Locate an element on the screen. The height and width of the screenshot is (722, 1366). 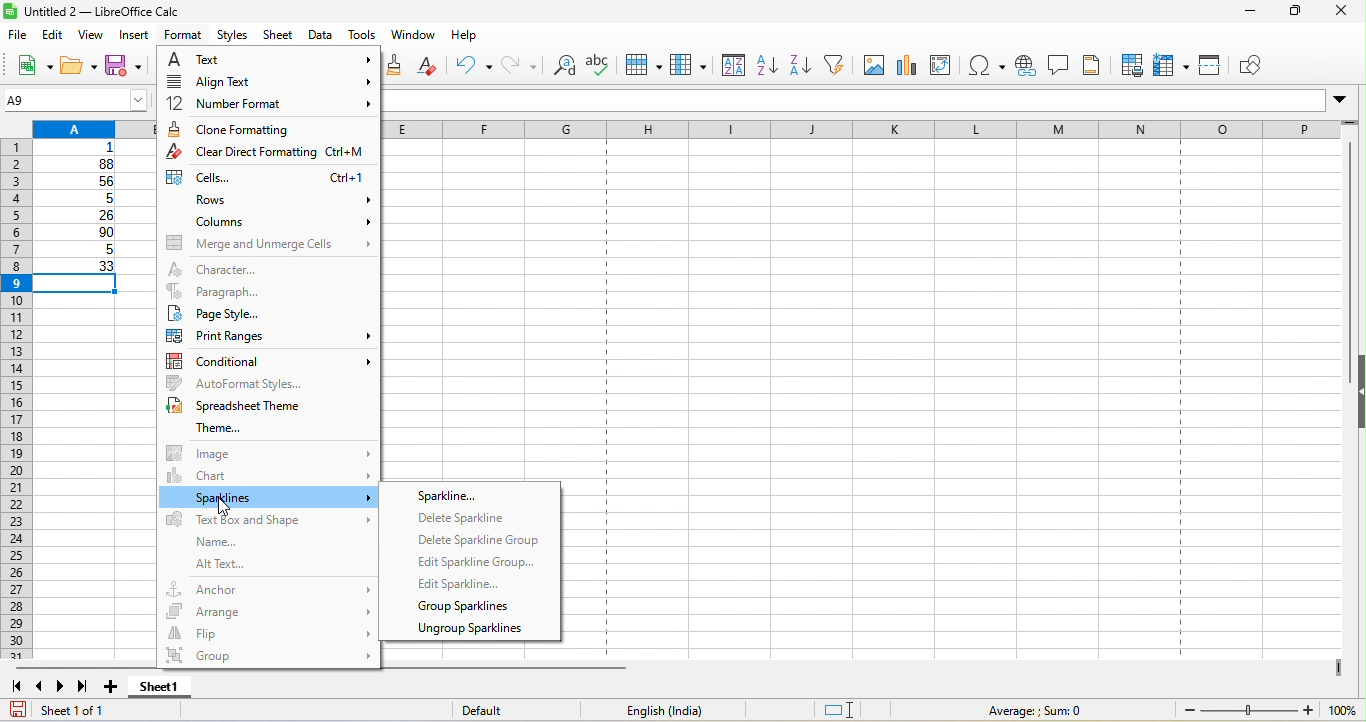
image is located at coordinates (267, 452).